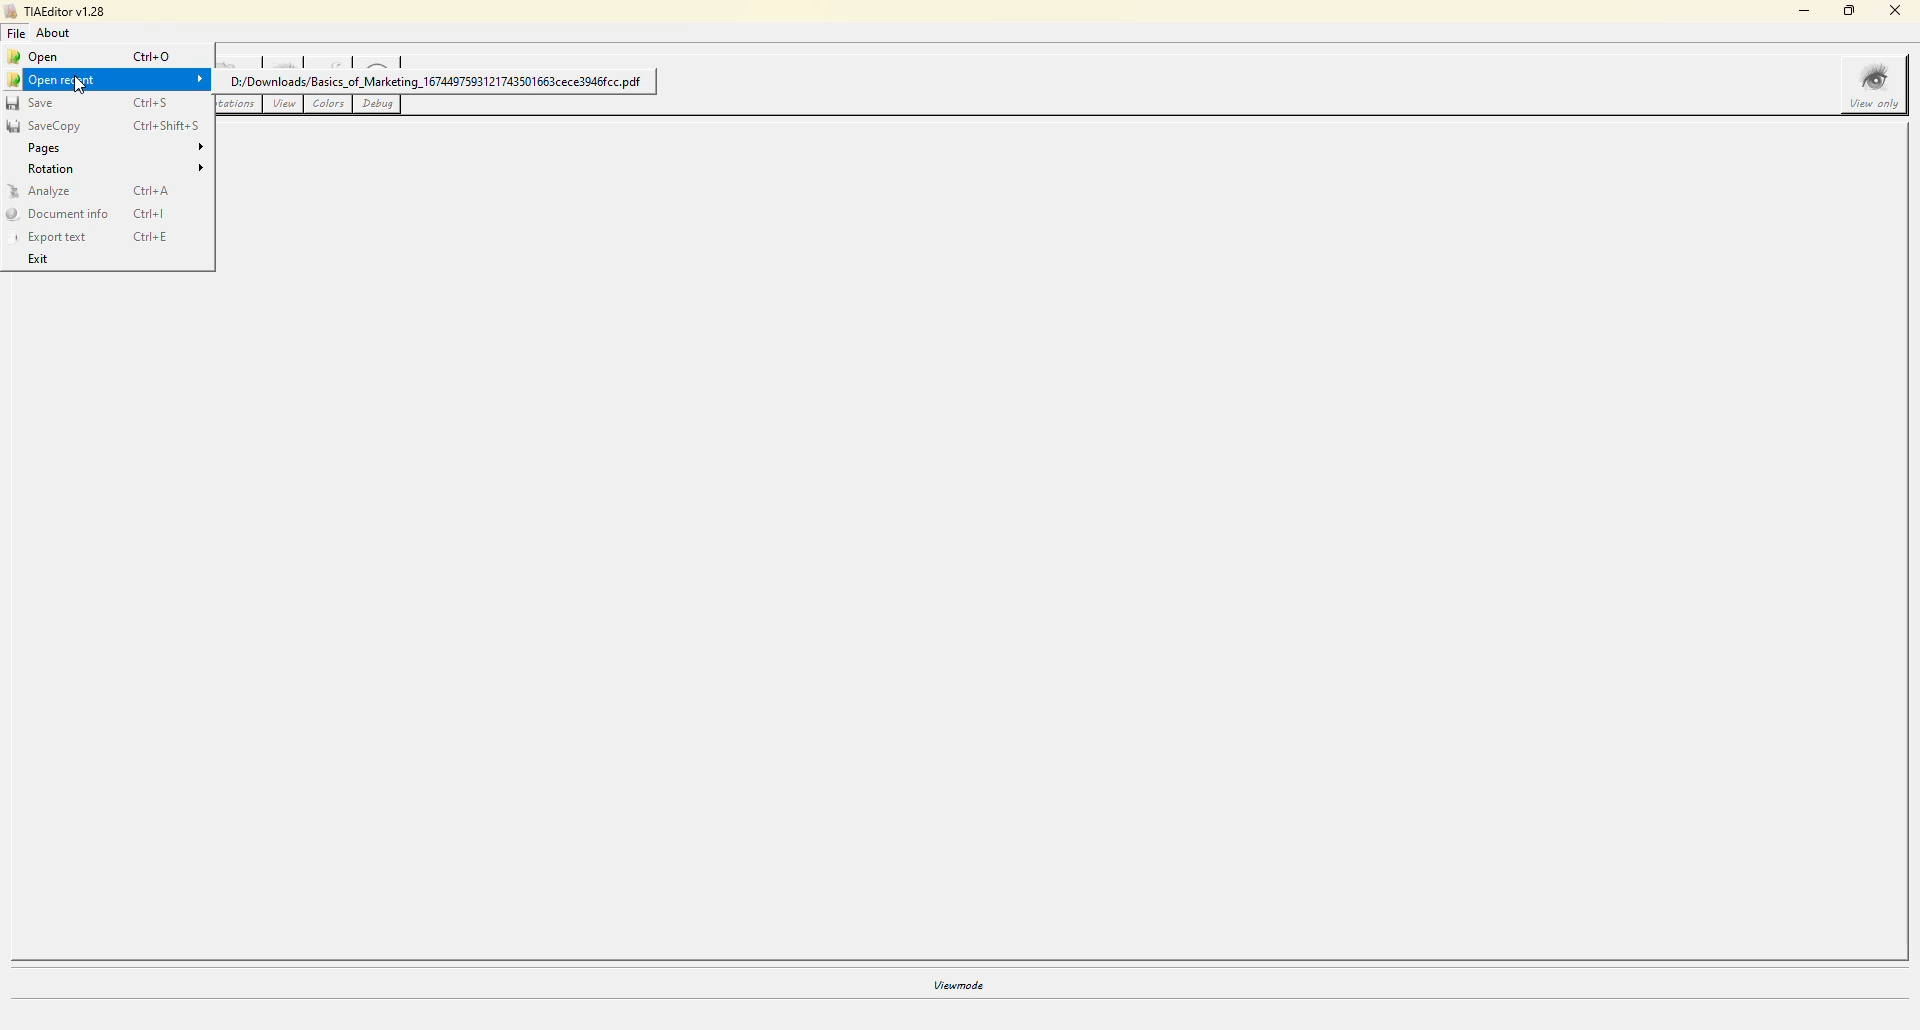 The height and width of the screenshot is (1030, 1920). Describe the element at coordinates (1801, 11) in the screenshot. I see `minimize` at that location.